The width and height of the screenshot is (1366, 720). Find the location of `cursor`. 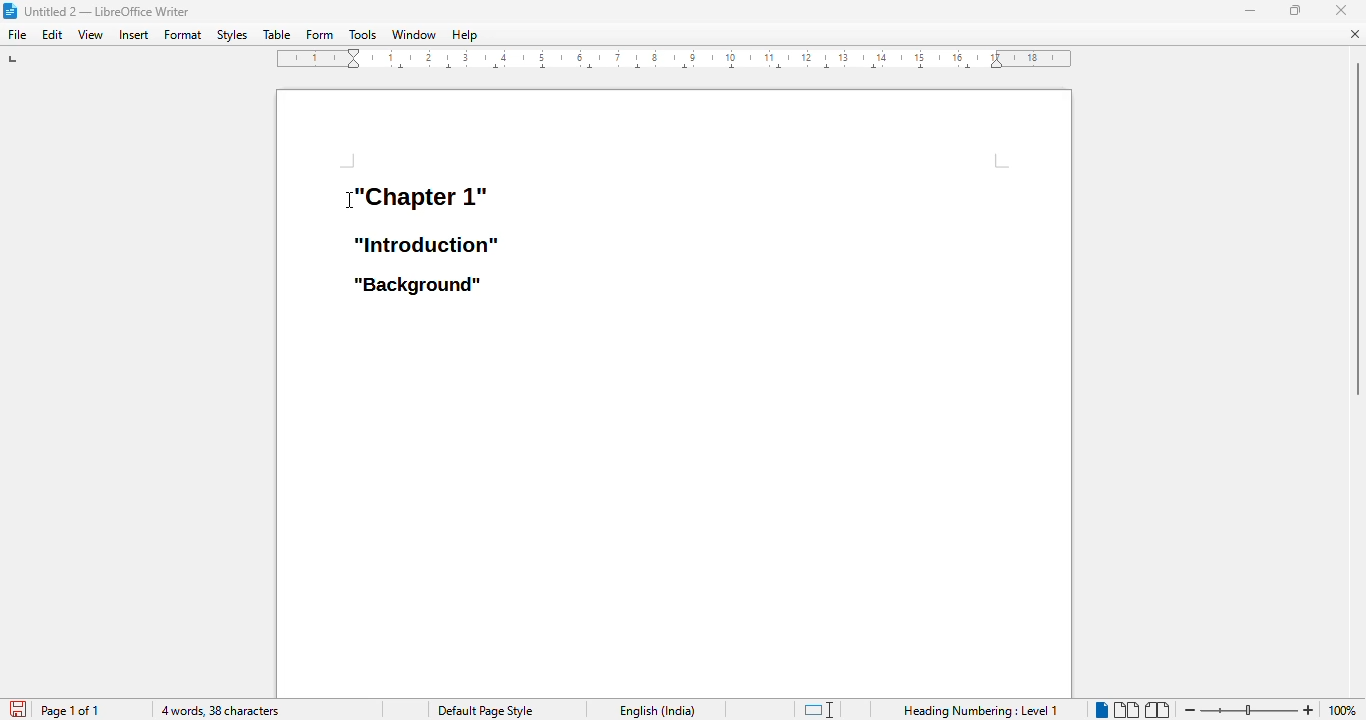

cursor is located at coordinates (348, 200).